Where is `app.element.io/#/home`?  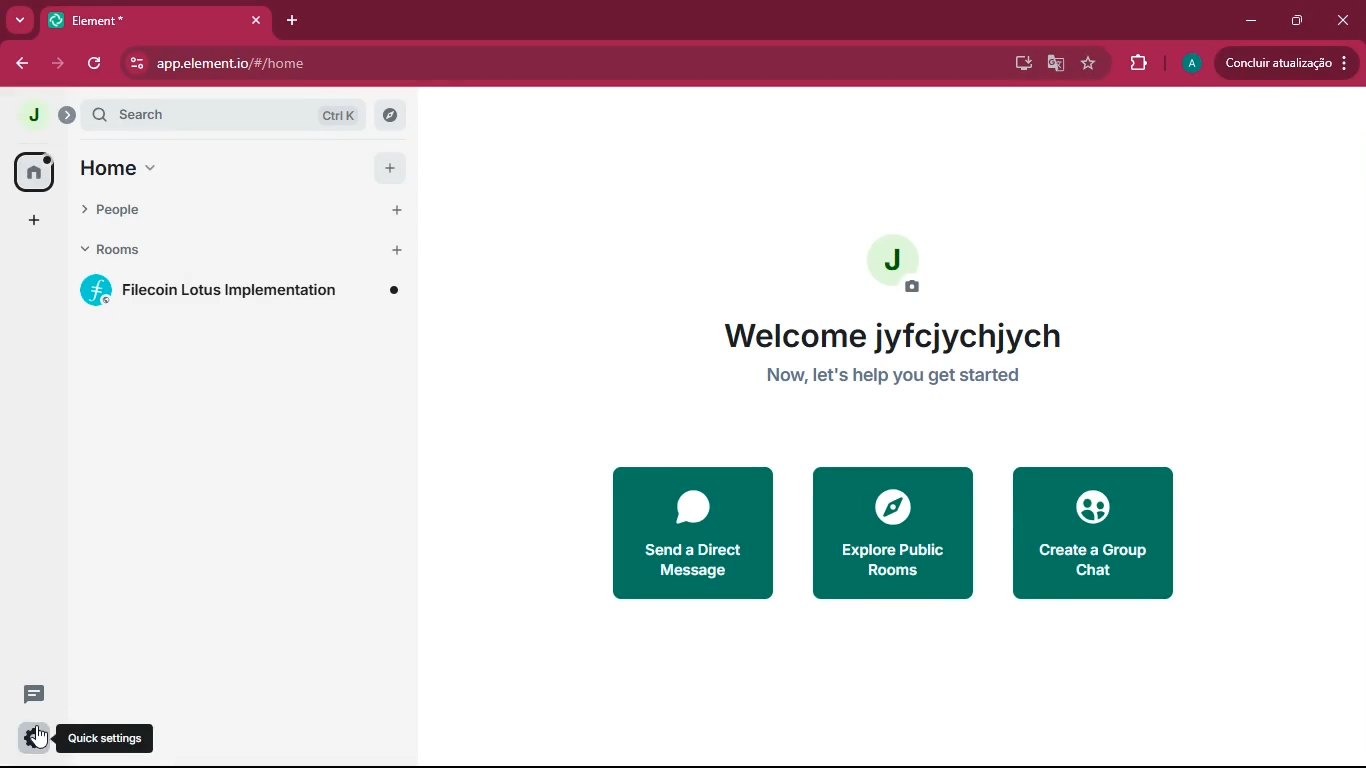 app.element.io/#/home is located at coordinates (218, 63).